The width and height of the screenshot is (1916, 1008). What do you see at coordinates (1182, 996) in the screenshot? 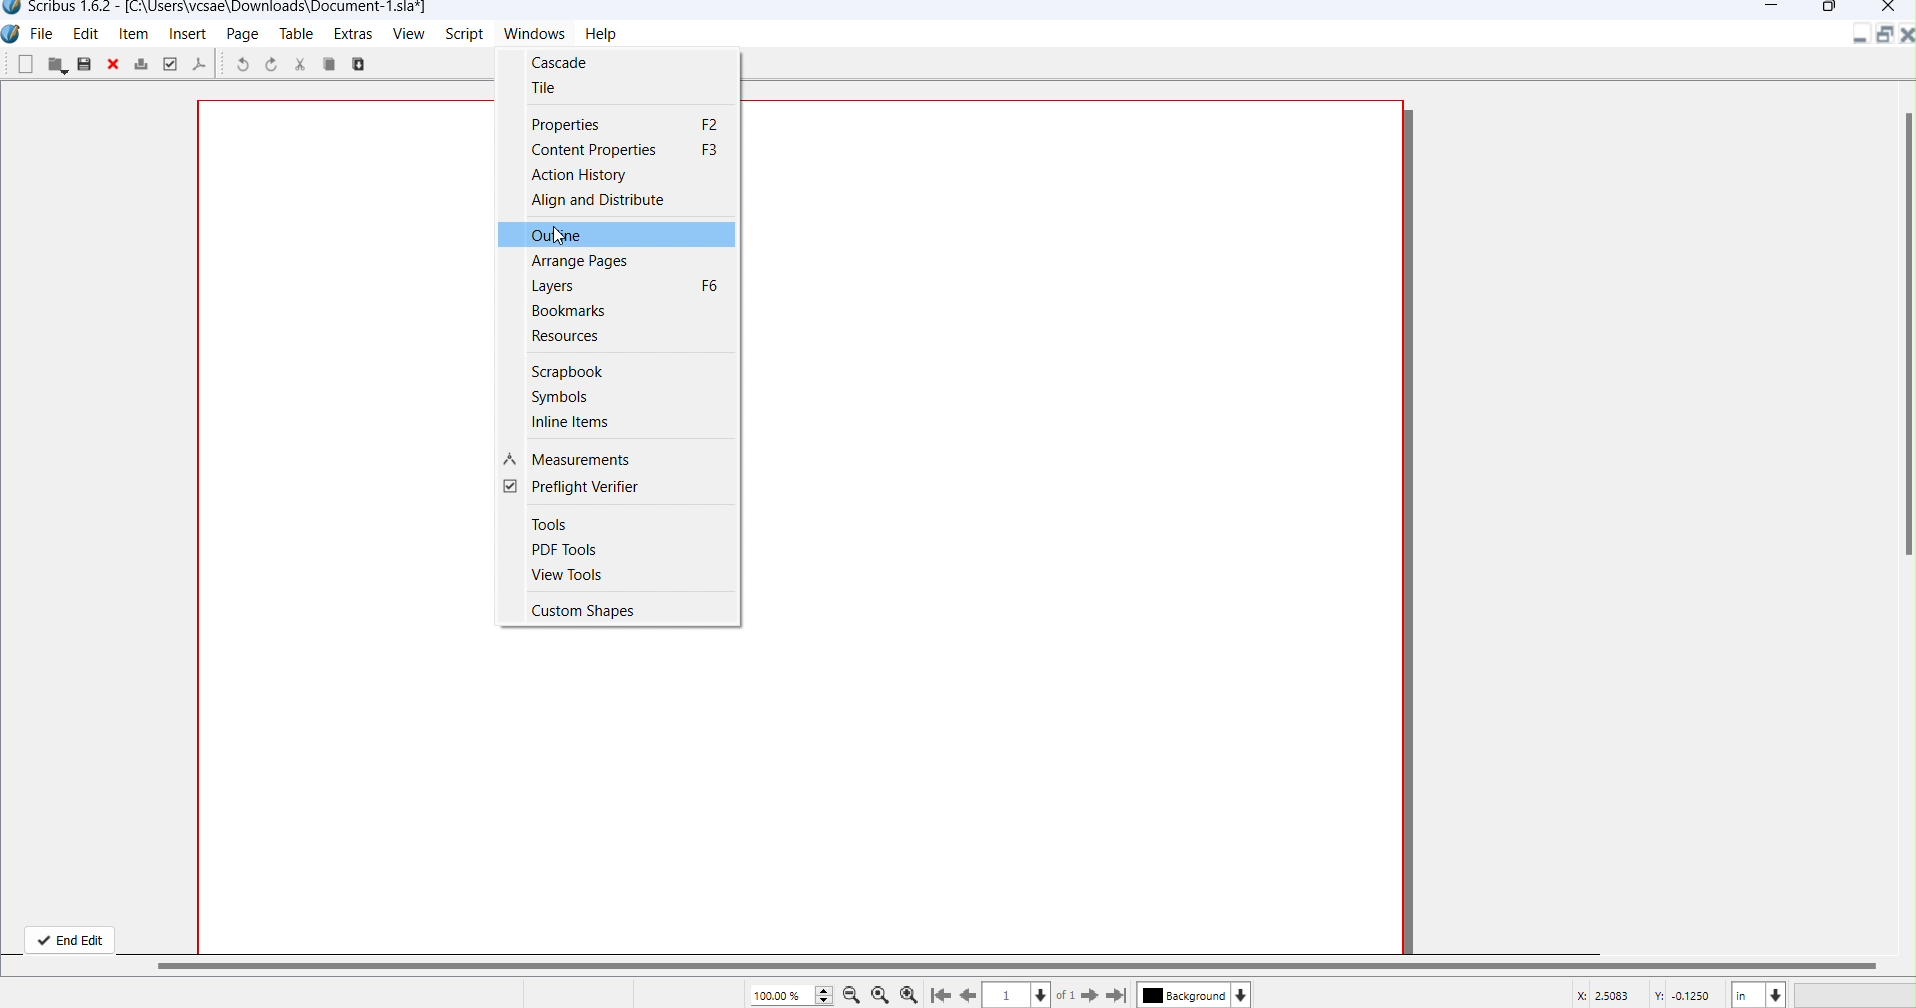
I see `background` at bounding box center [1182, 996].